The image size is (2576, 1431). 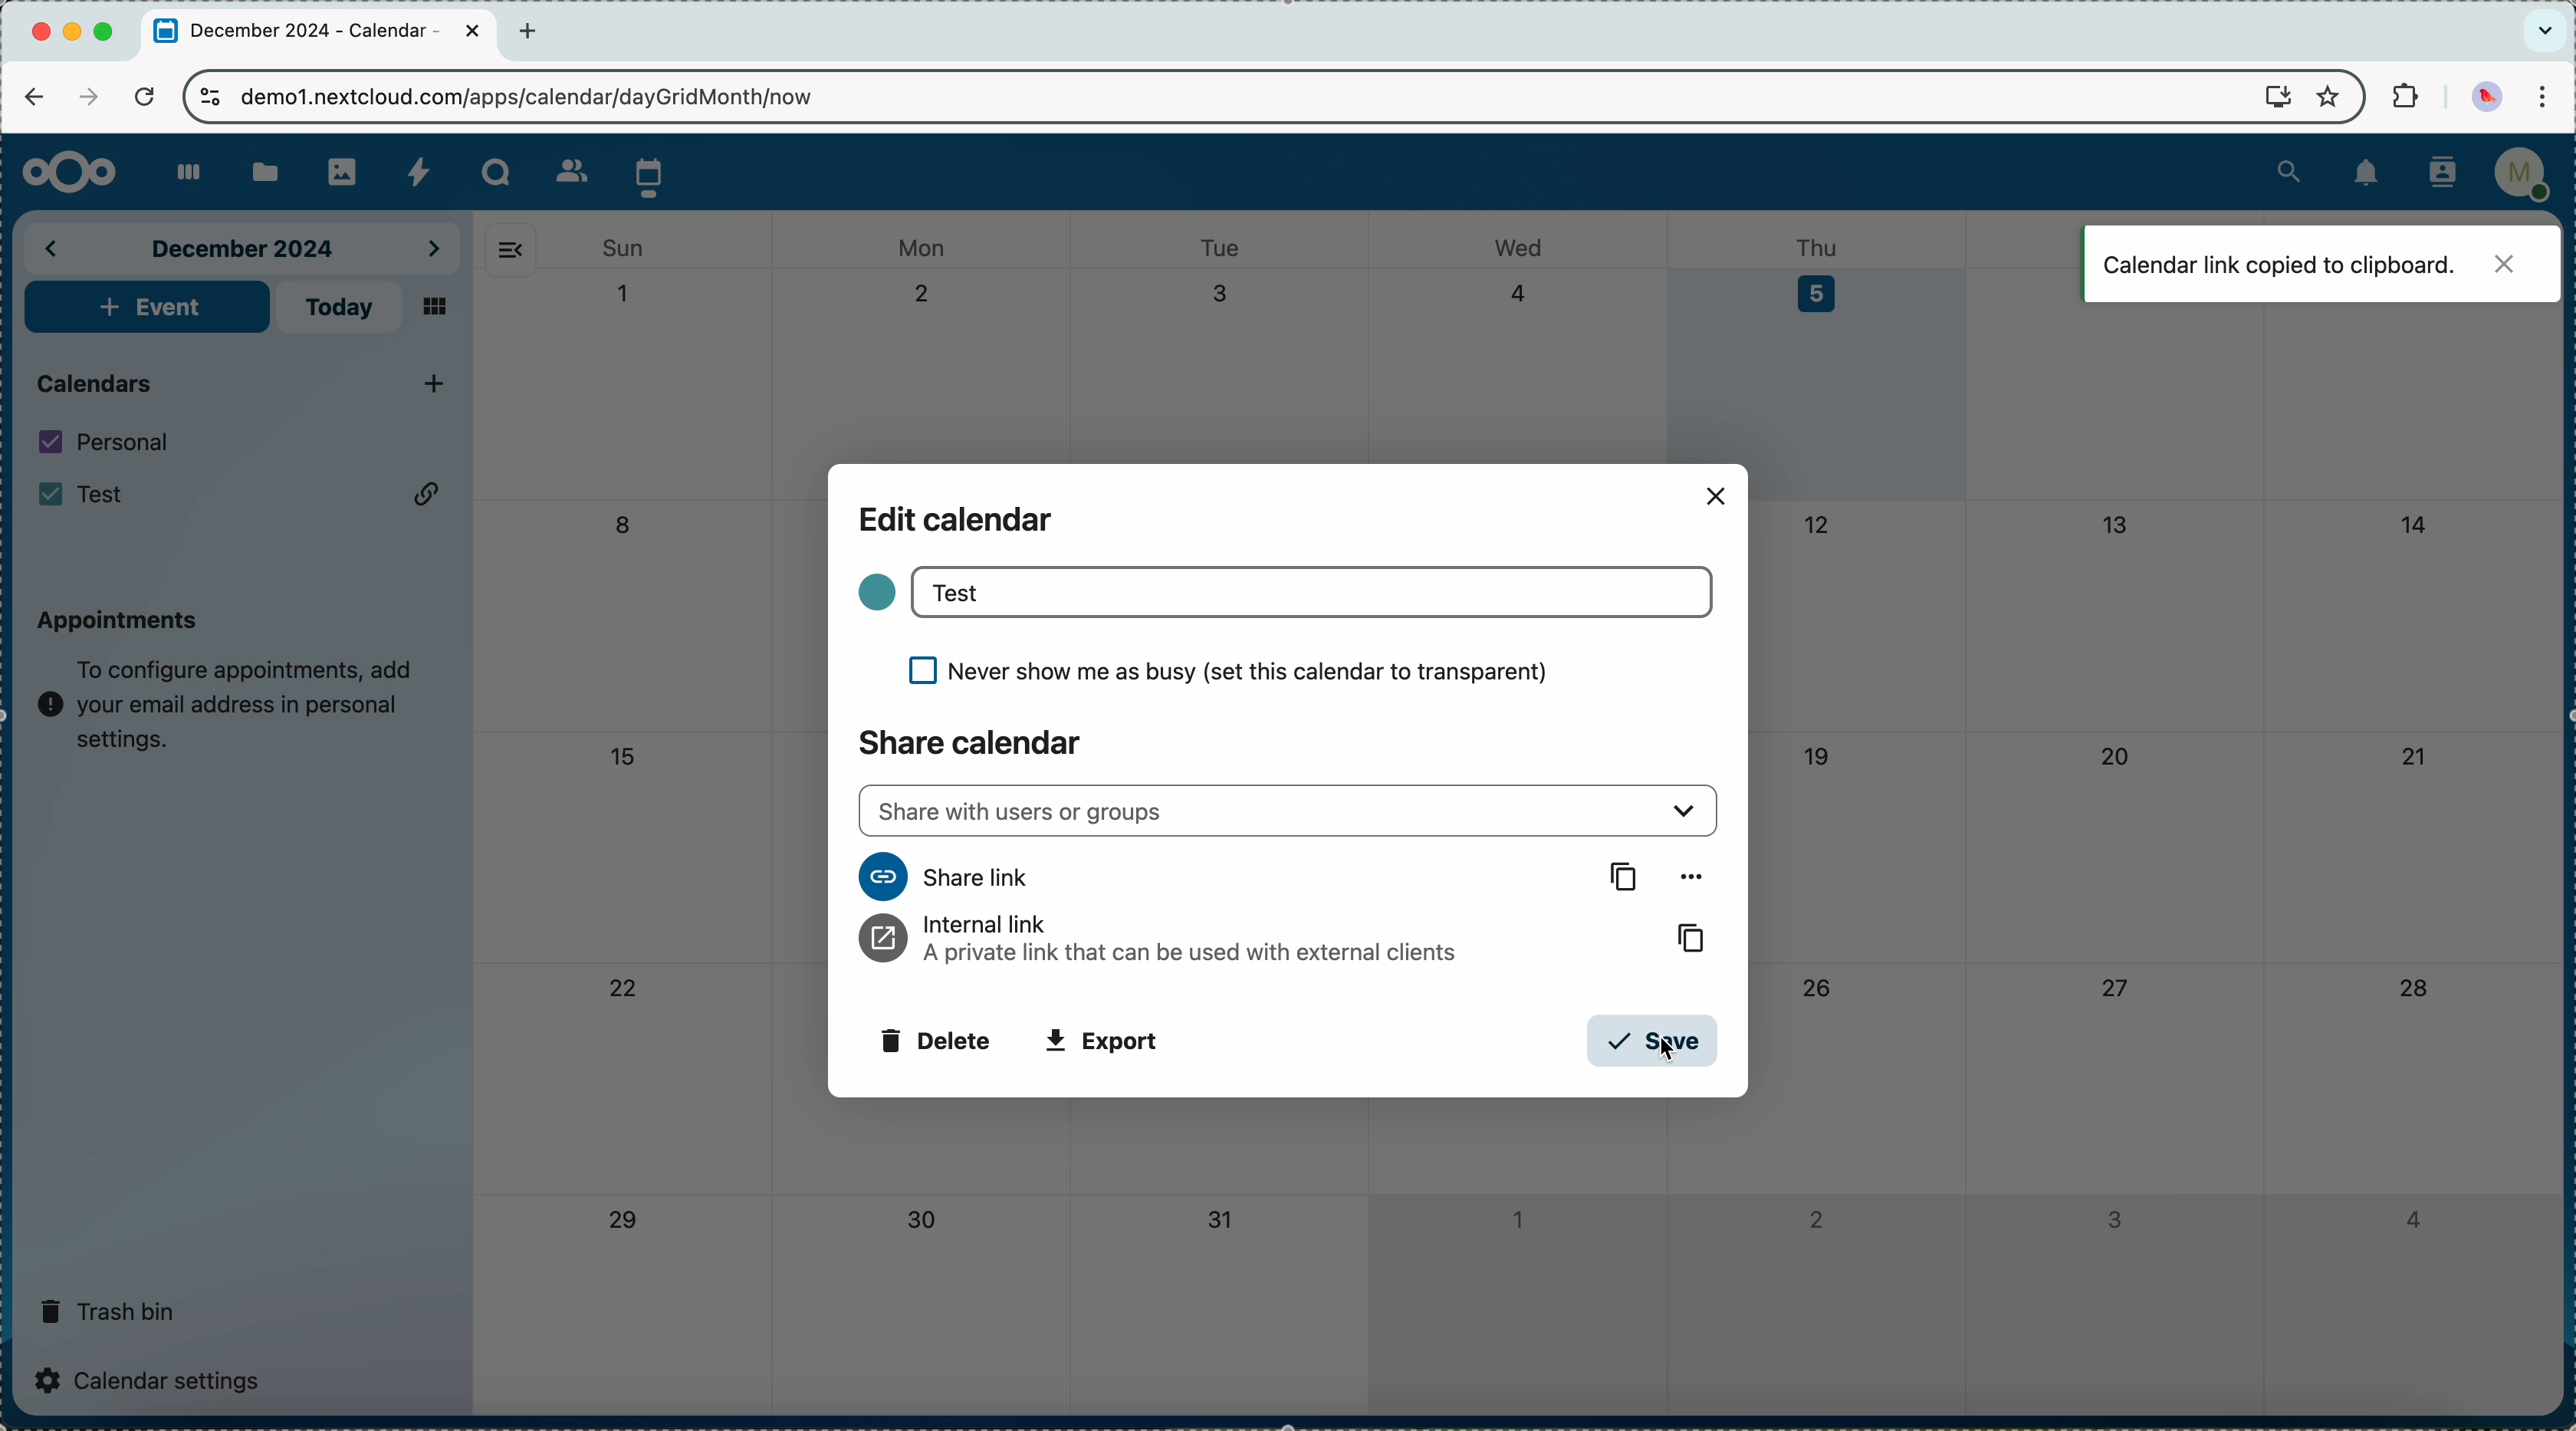 What do you see at coordinates (2413, 990) in the screenshot?
I see `28` at bounding box center [2413, 990].